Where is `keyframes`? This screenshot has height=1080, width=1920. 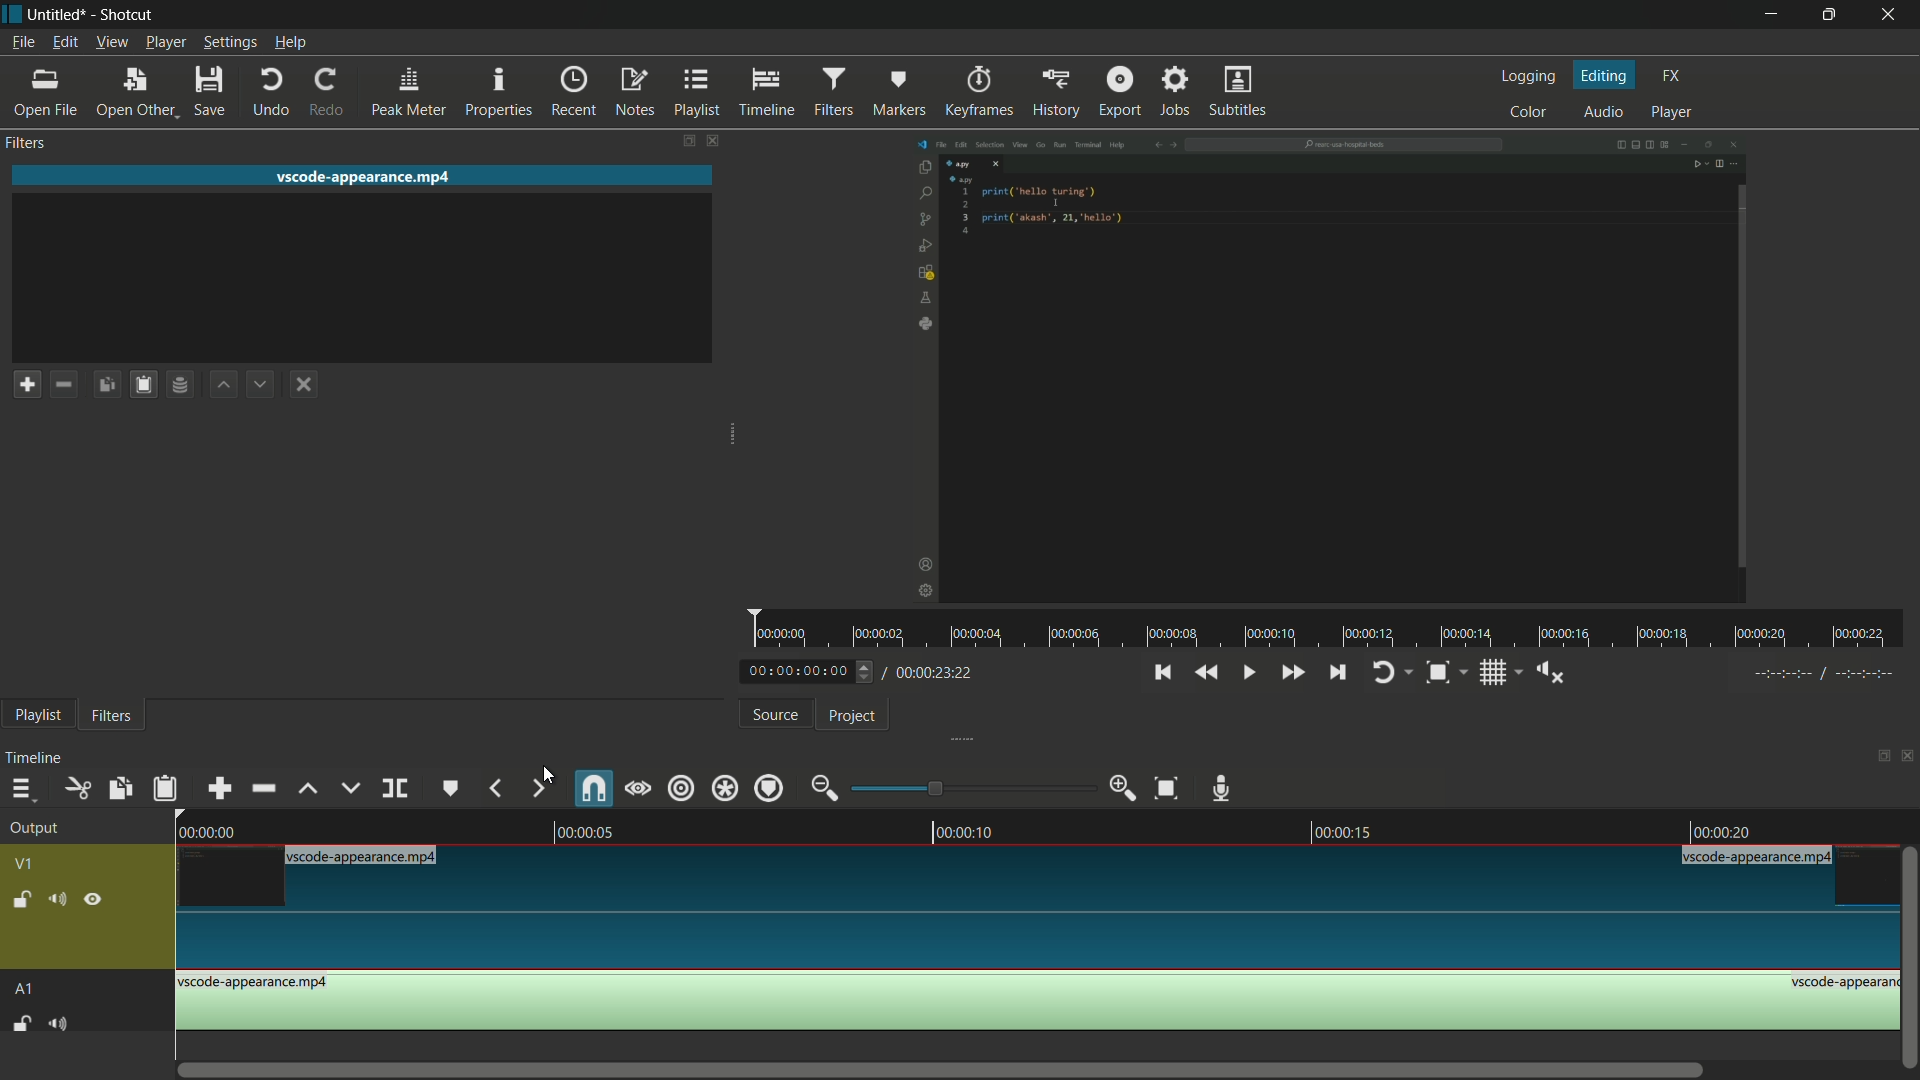
keyframes is located at coordinates (980, 92).